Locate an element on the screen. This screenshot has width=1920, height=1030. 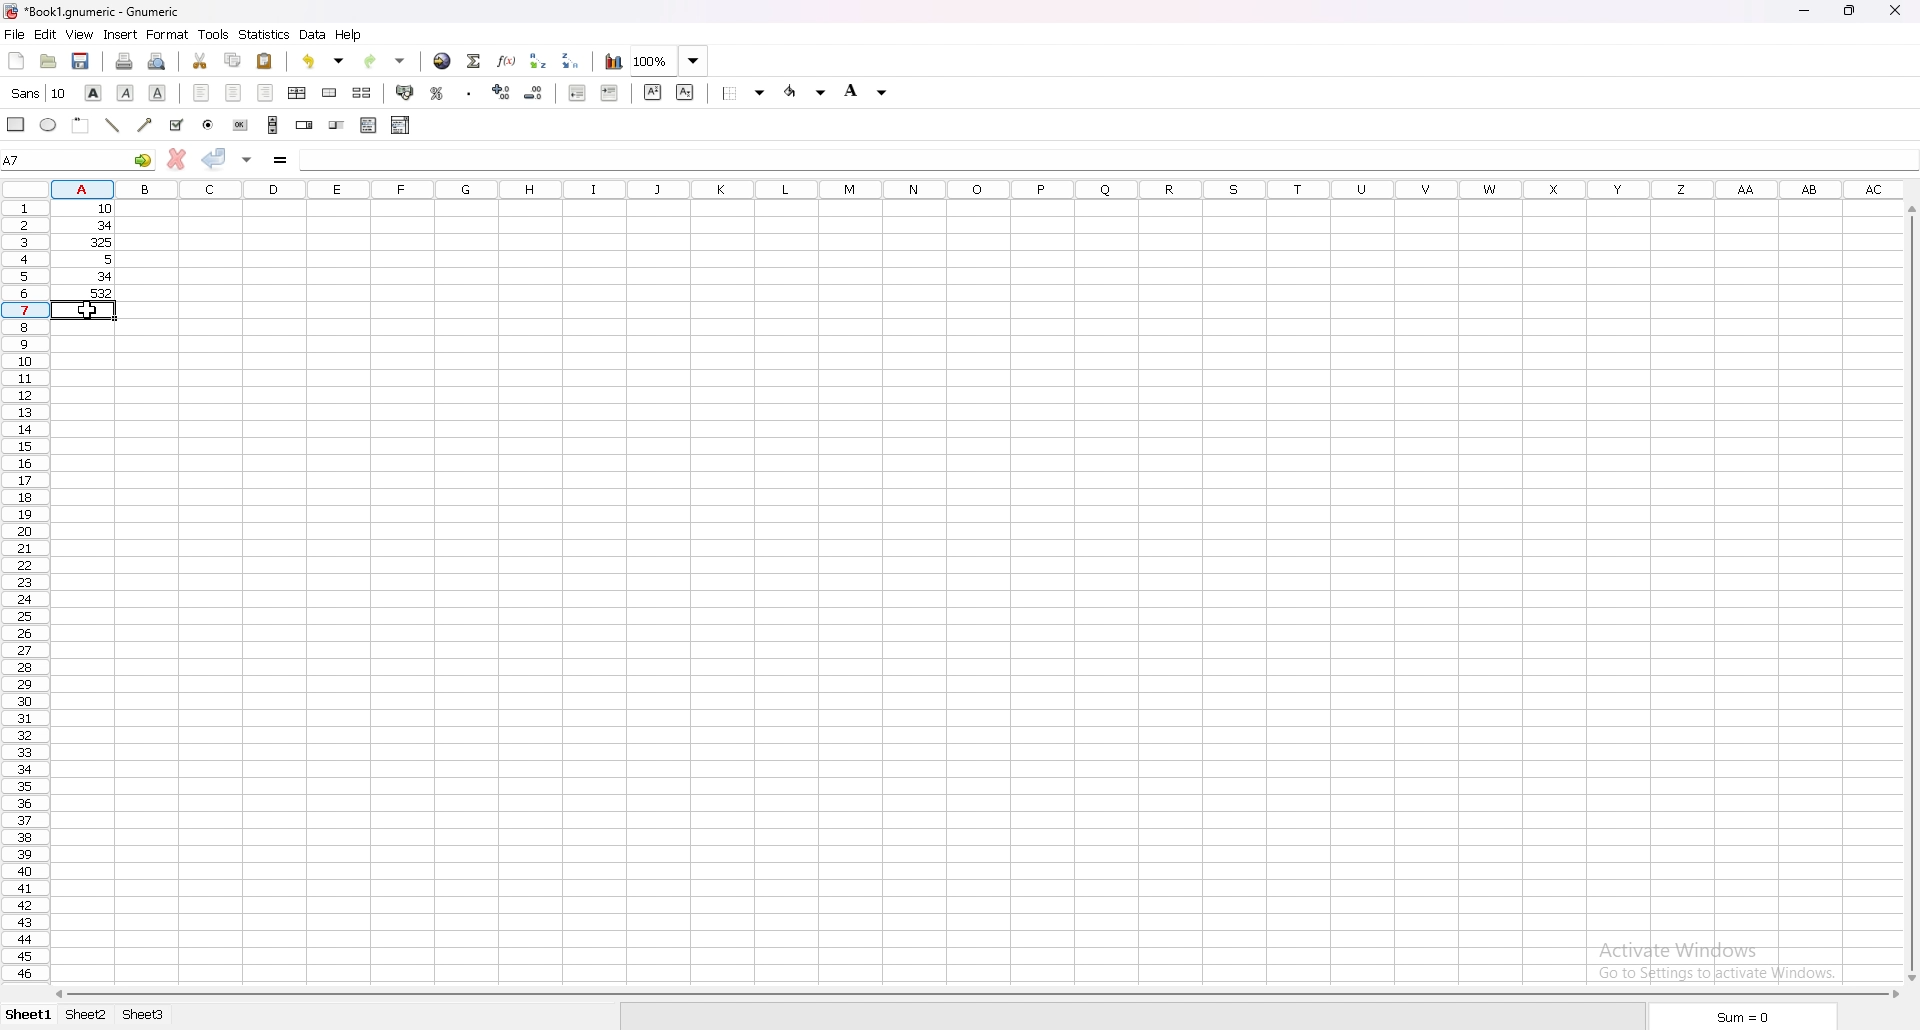
Book1.gnumeric - Gnumeric is located at coordinates (109, 13).